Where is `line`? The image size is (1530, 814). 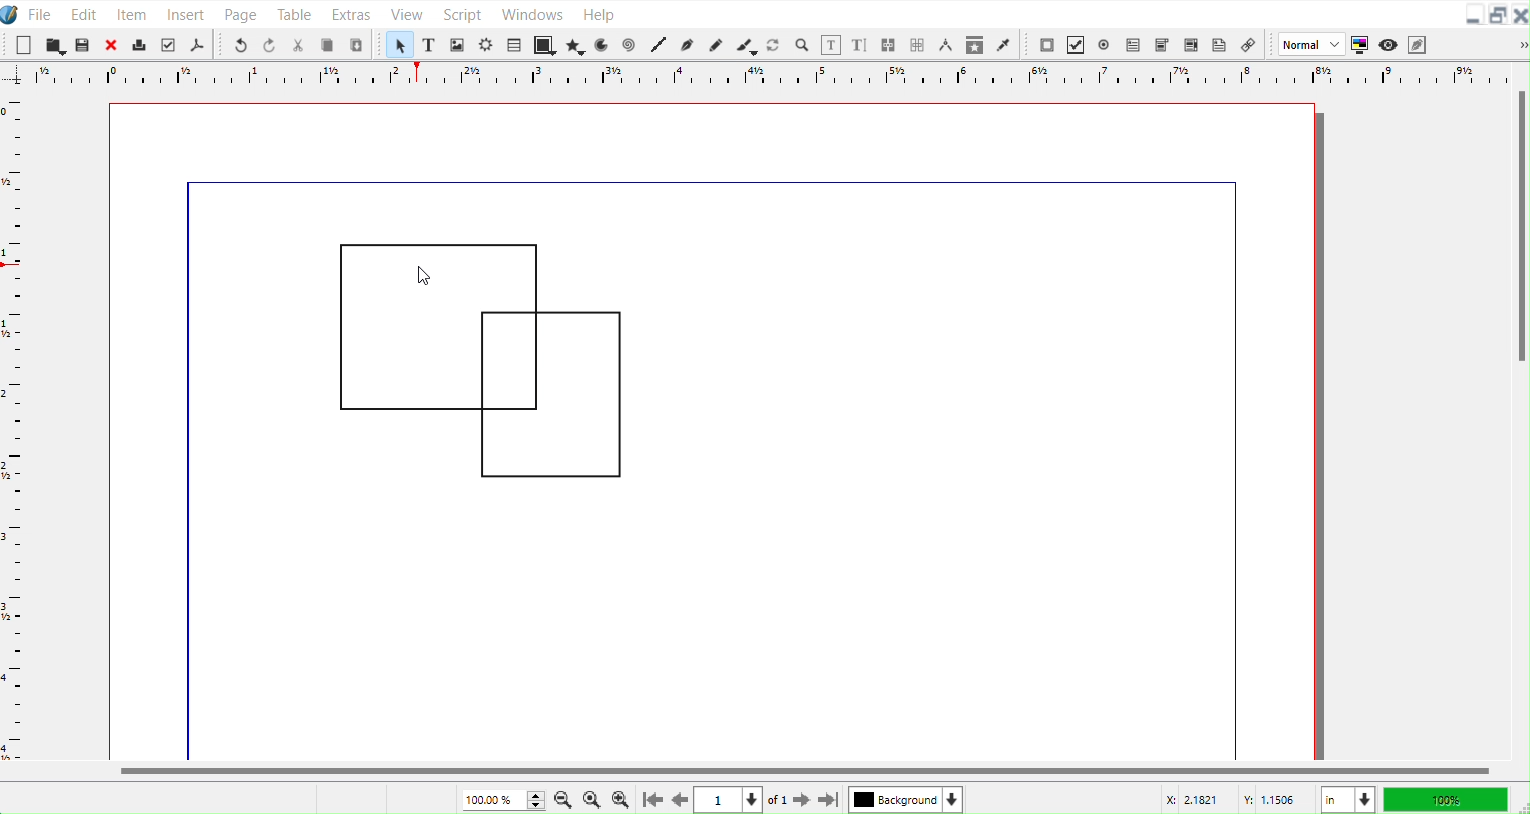
line is located at coordinates (193, 476).